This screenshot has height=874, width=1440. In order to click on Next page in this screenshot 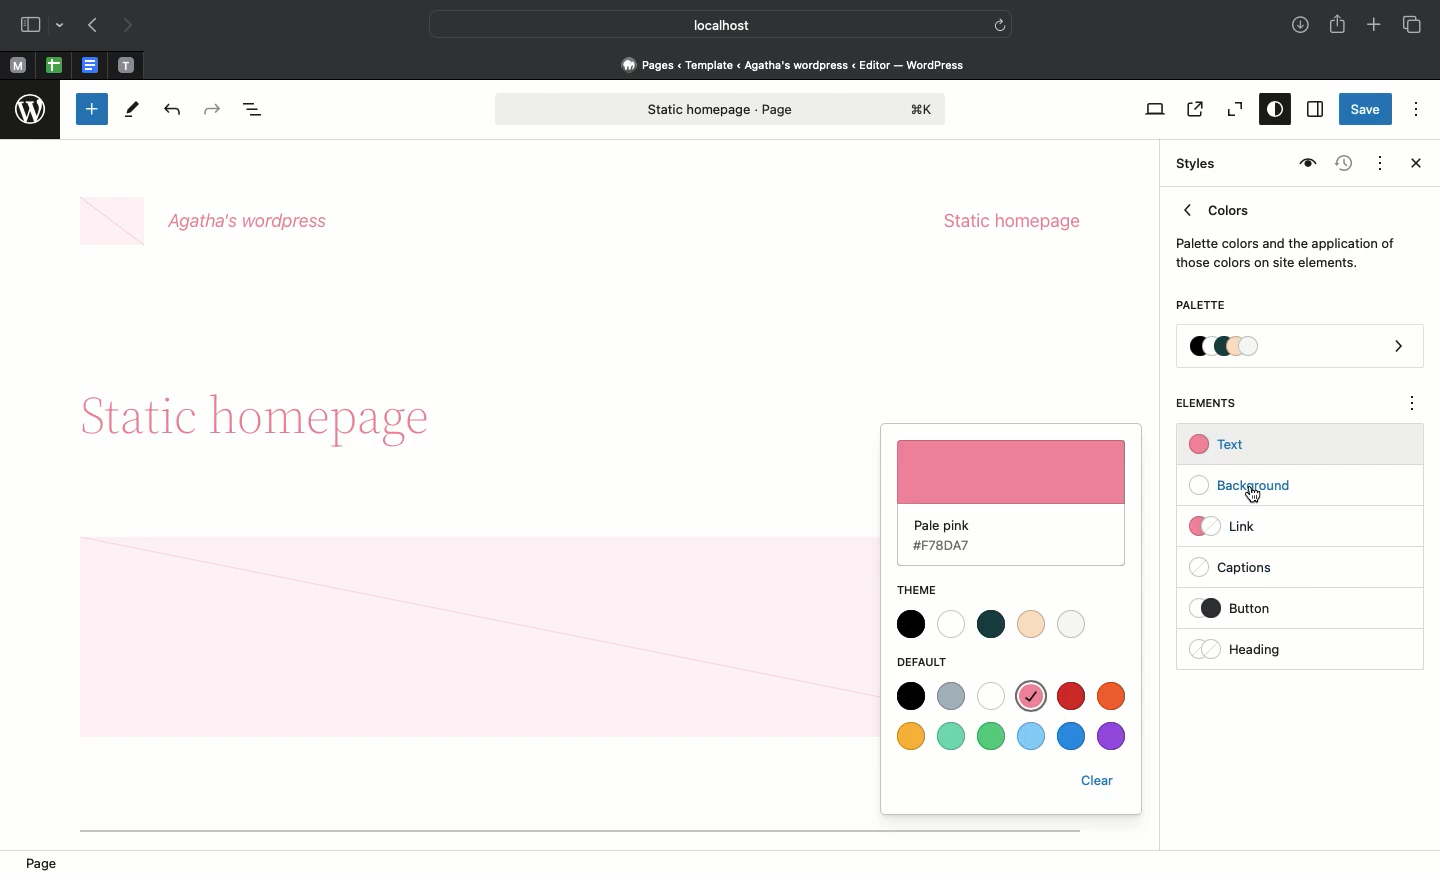, I will do `click(128, 26)`.